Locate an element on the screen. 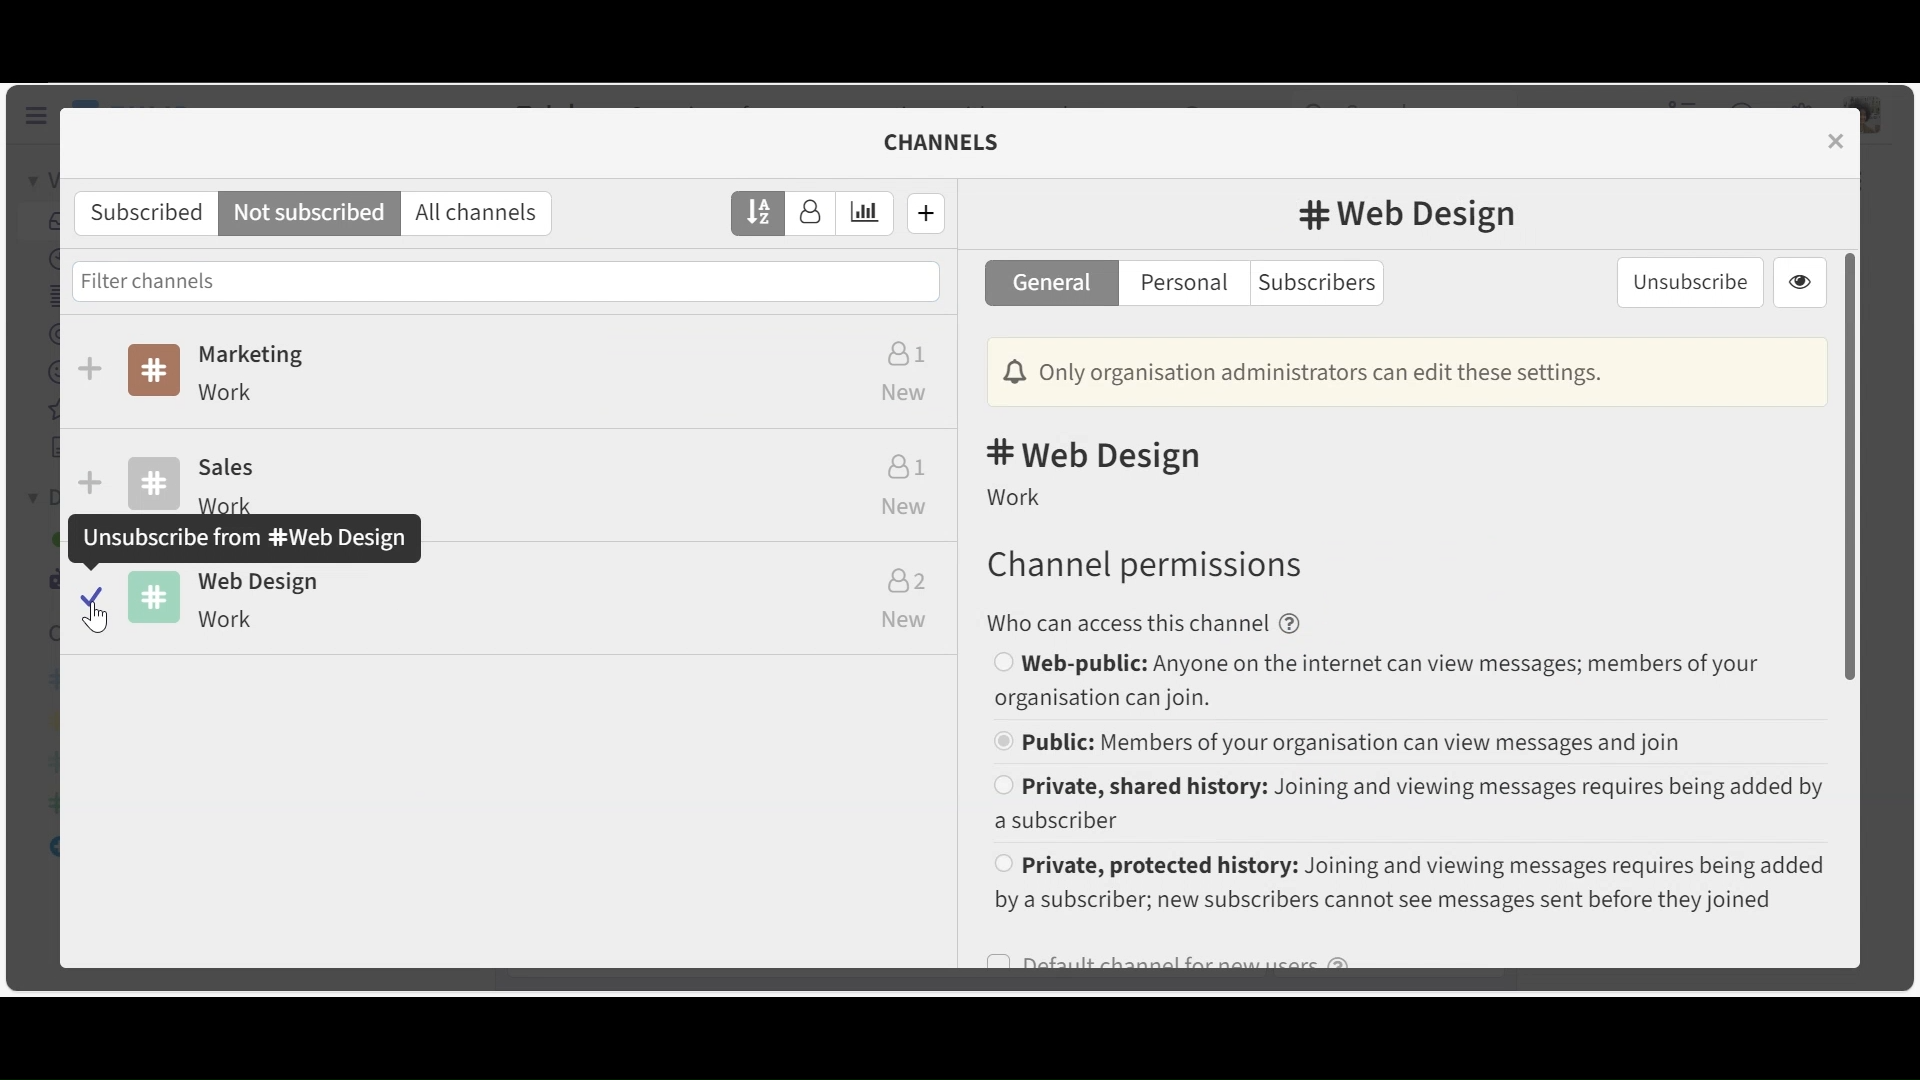 The height and width of the screenshot is (1080, 1920). Create a new channel is located at coordinates (926, 214).